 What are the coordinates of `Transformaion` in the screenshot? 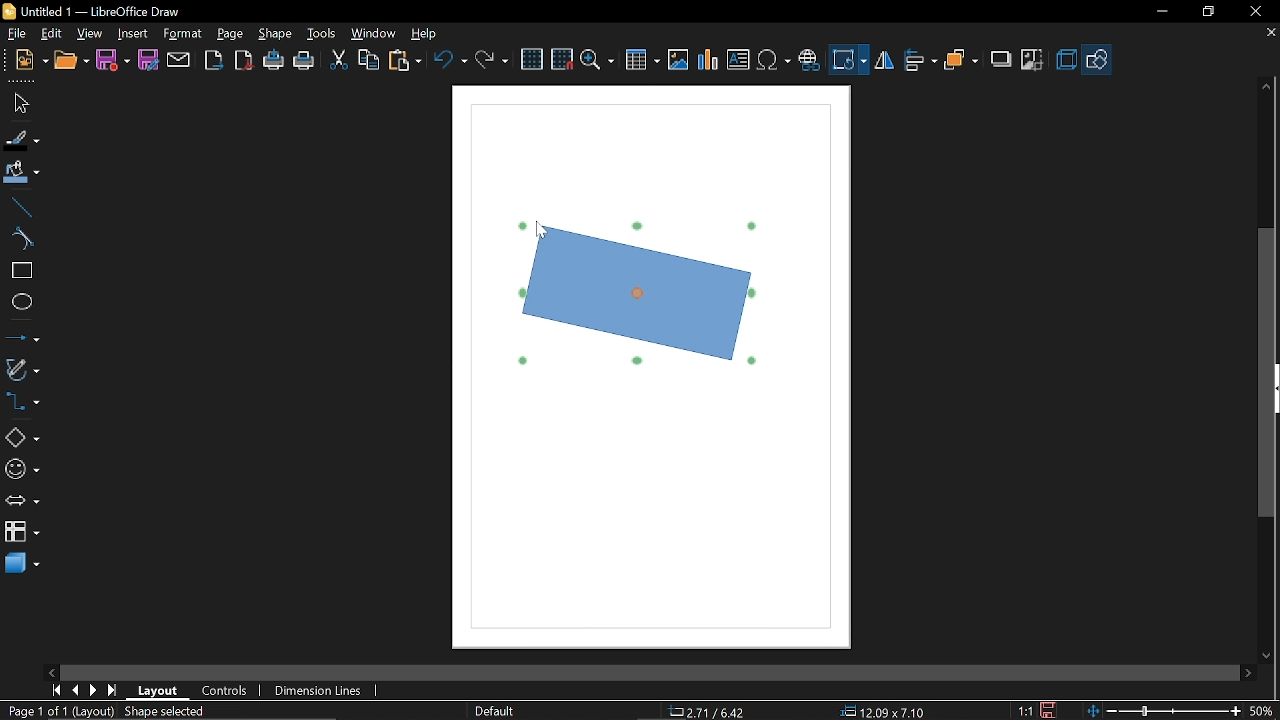 It's located at (848, 60).